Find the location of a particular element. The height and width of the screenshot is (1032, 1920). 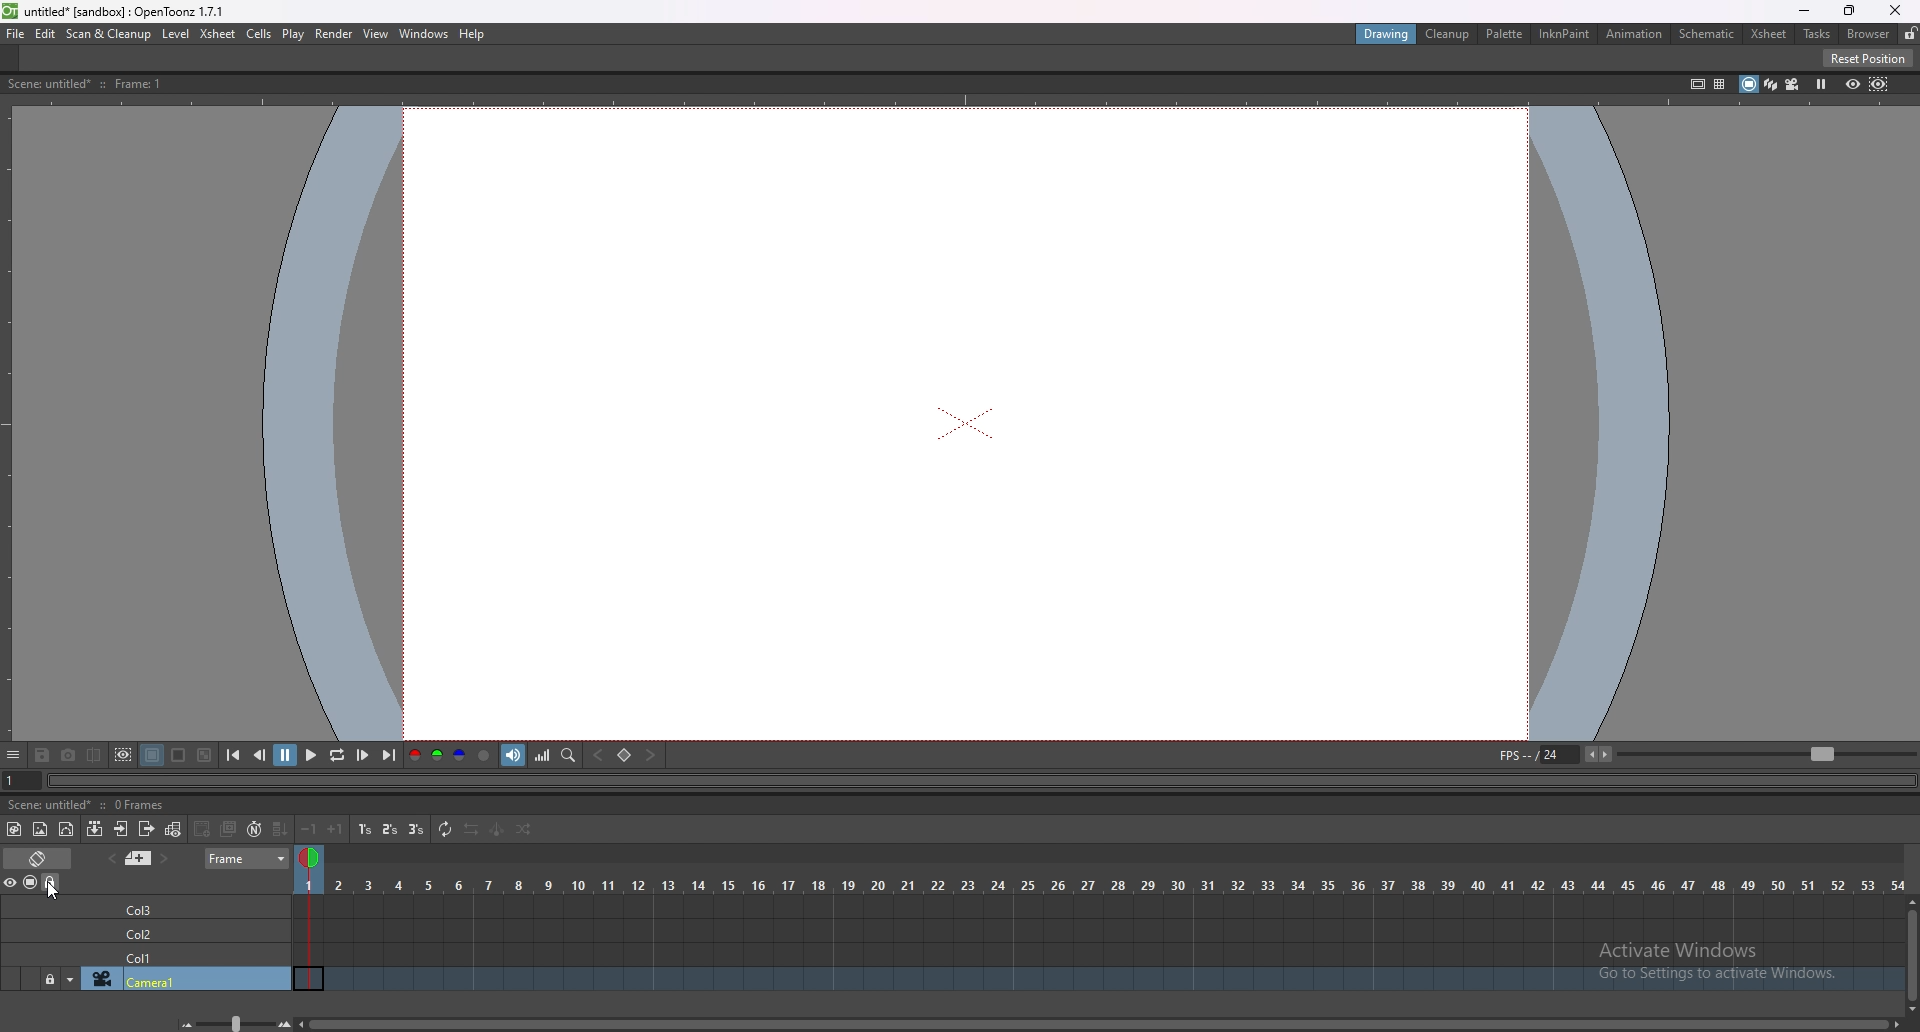

toggle timeline is located at coordinates (38, 857).